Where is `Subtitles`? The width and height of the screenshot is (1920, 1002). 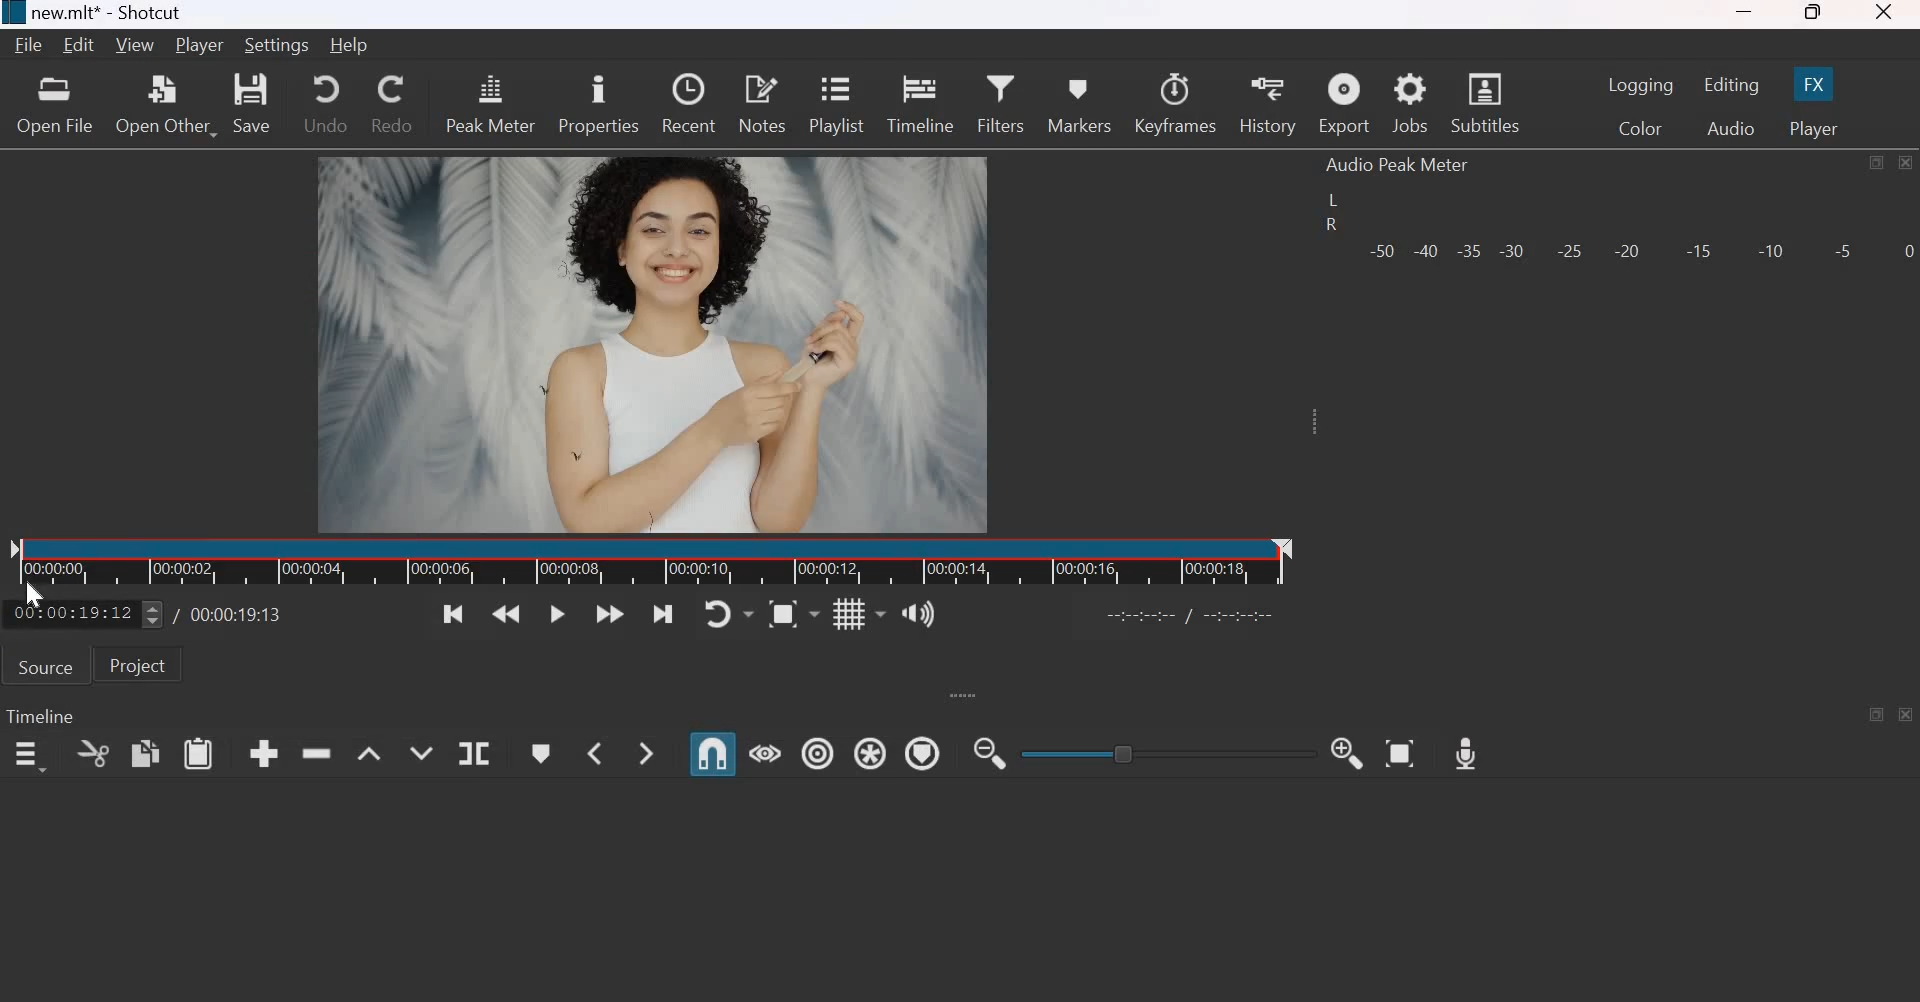 Subtitles is located at coordinates (1488, 101).